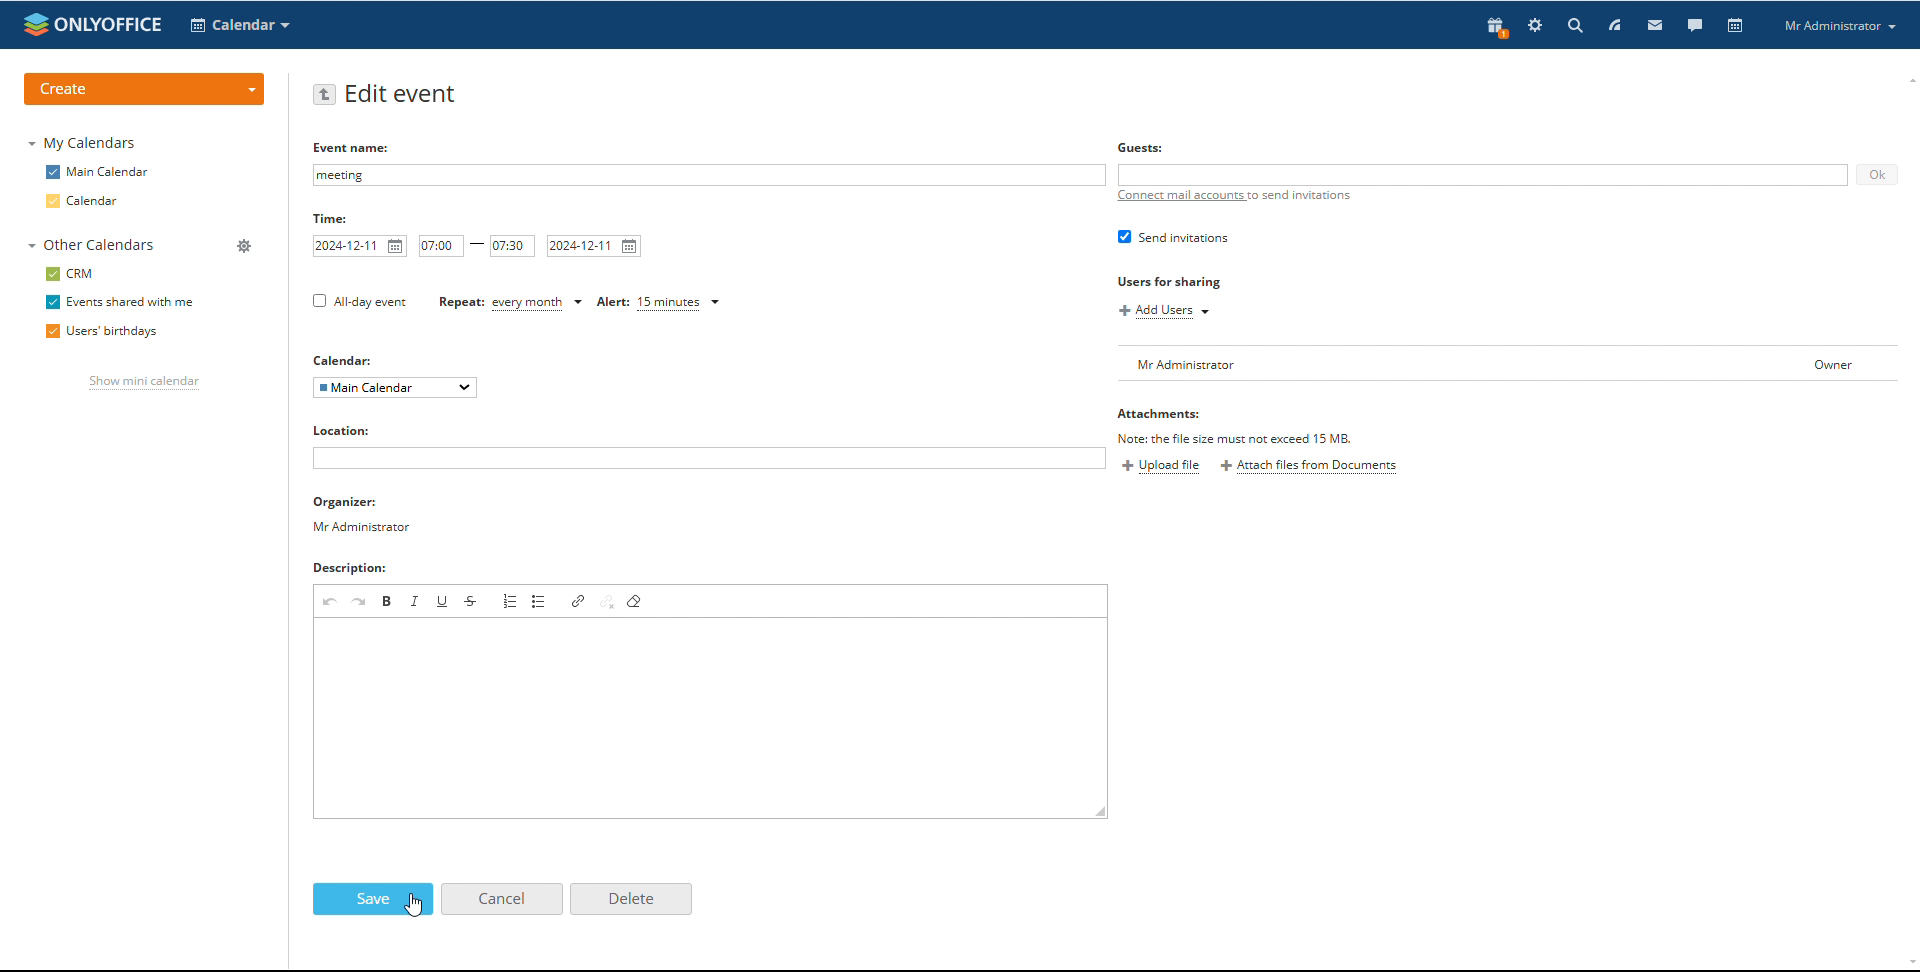 The image size is (1920, 972). I want to click on settings, so click(1535, 25).